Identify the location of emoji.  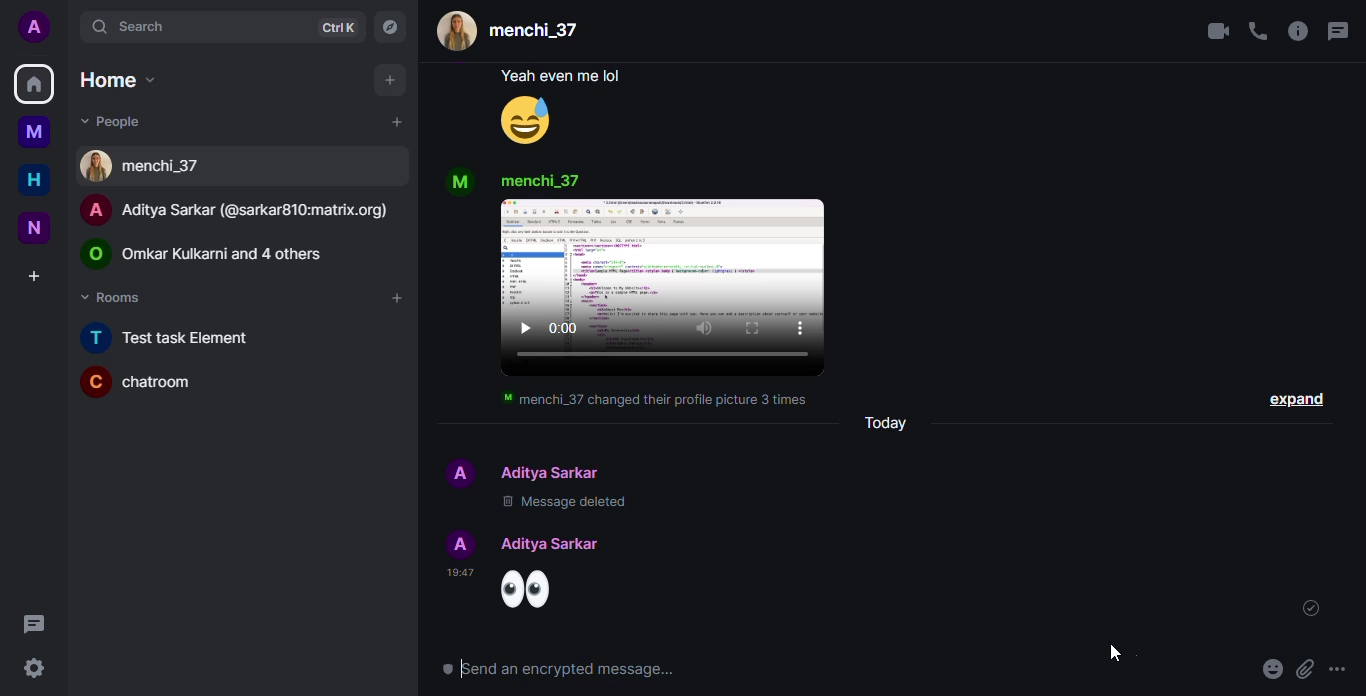
(1342, 669).